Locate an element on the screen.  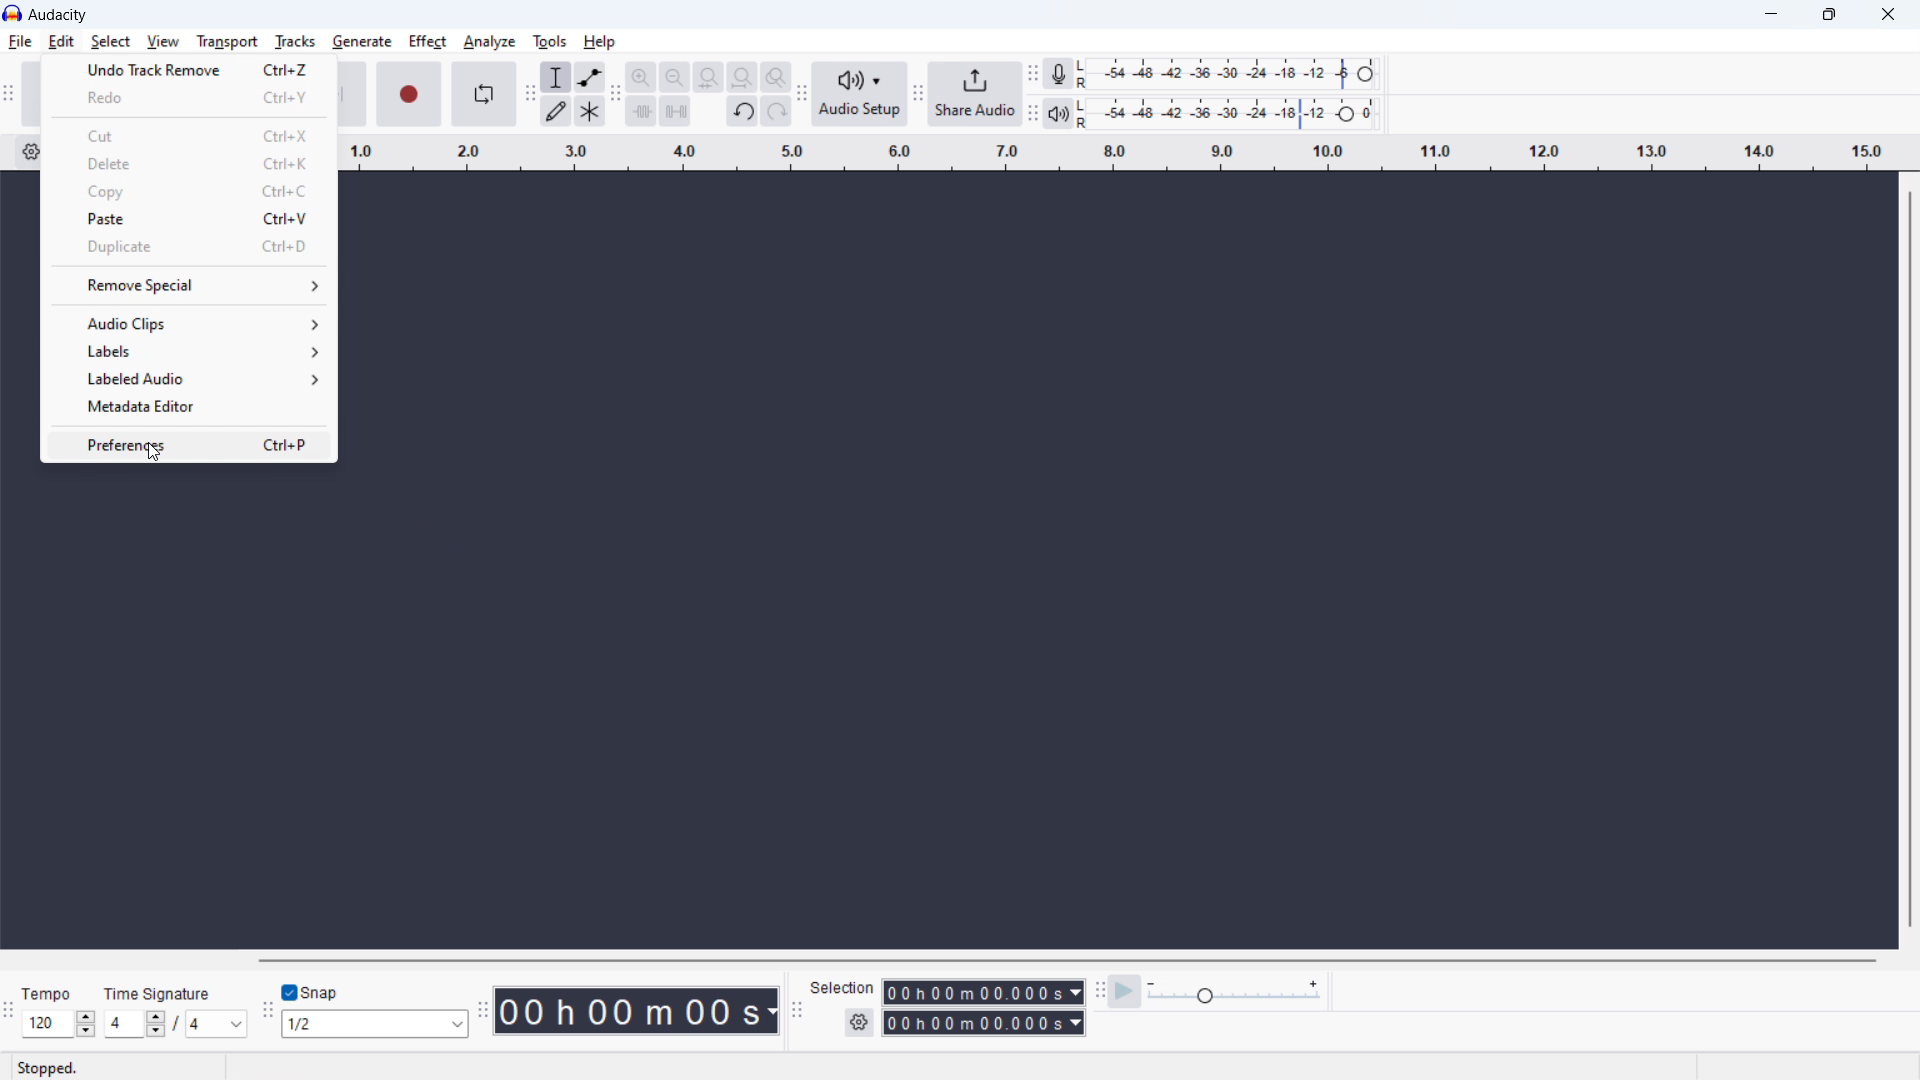
redo is located at coordinates (186, 99).